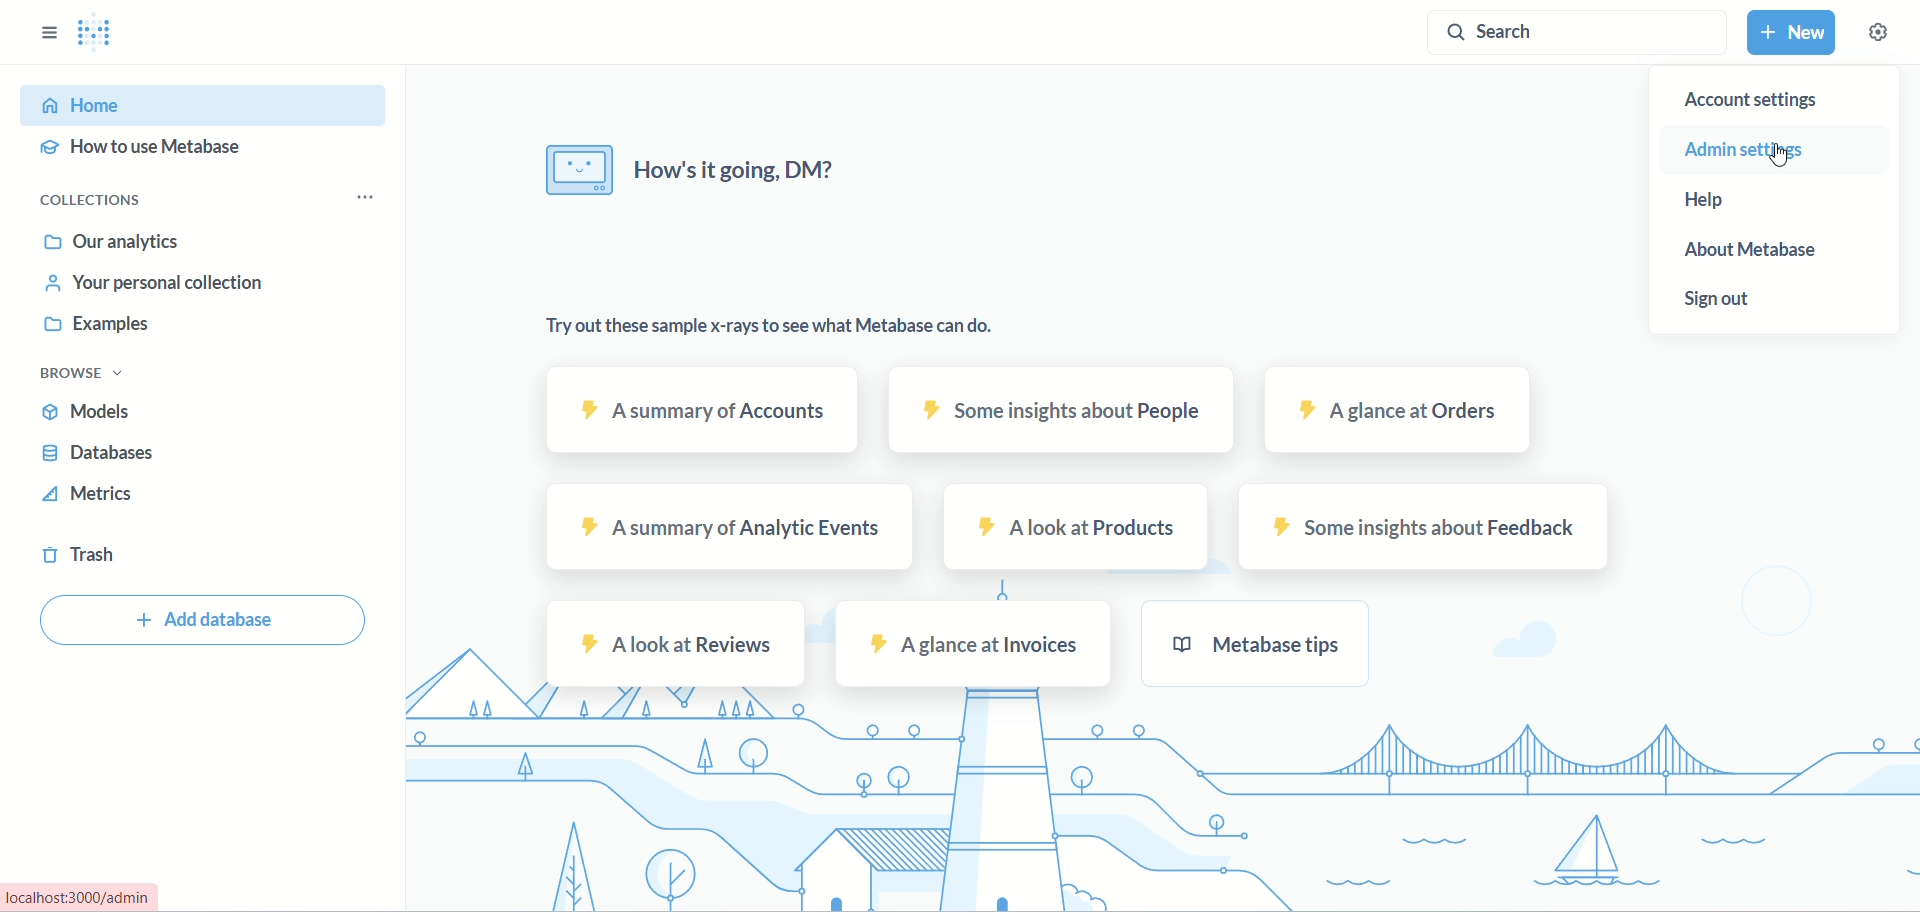  Describe the element at coordinates (782, 329) in the screenshot. I see `data` at that location.